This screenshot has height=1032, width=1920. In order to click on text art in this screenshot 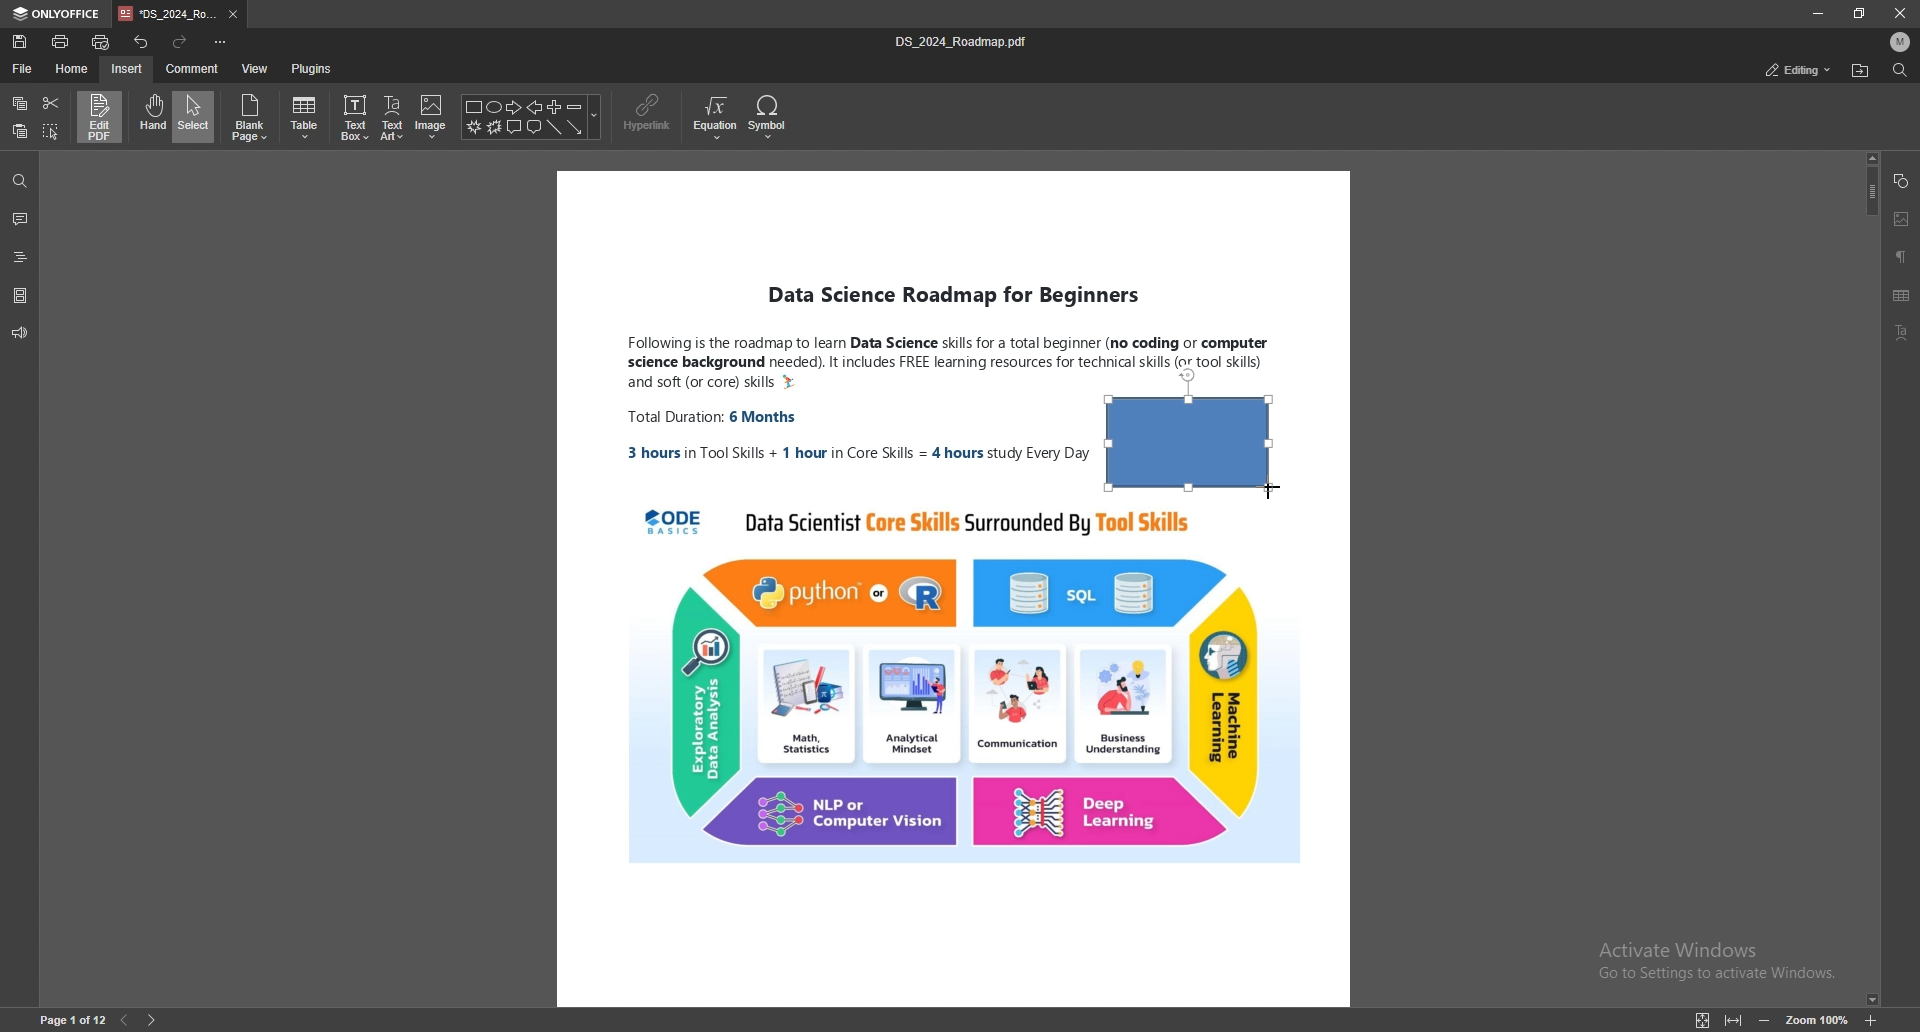, I will do `click(394, 117)`.